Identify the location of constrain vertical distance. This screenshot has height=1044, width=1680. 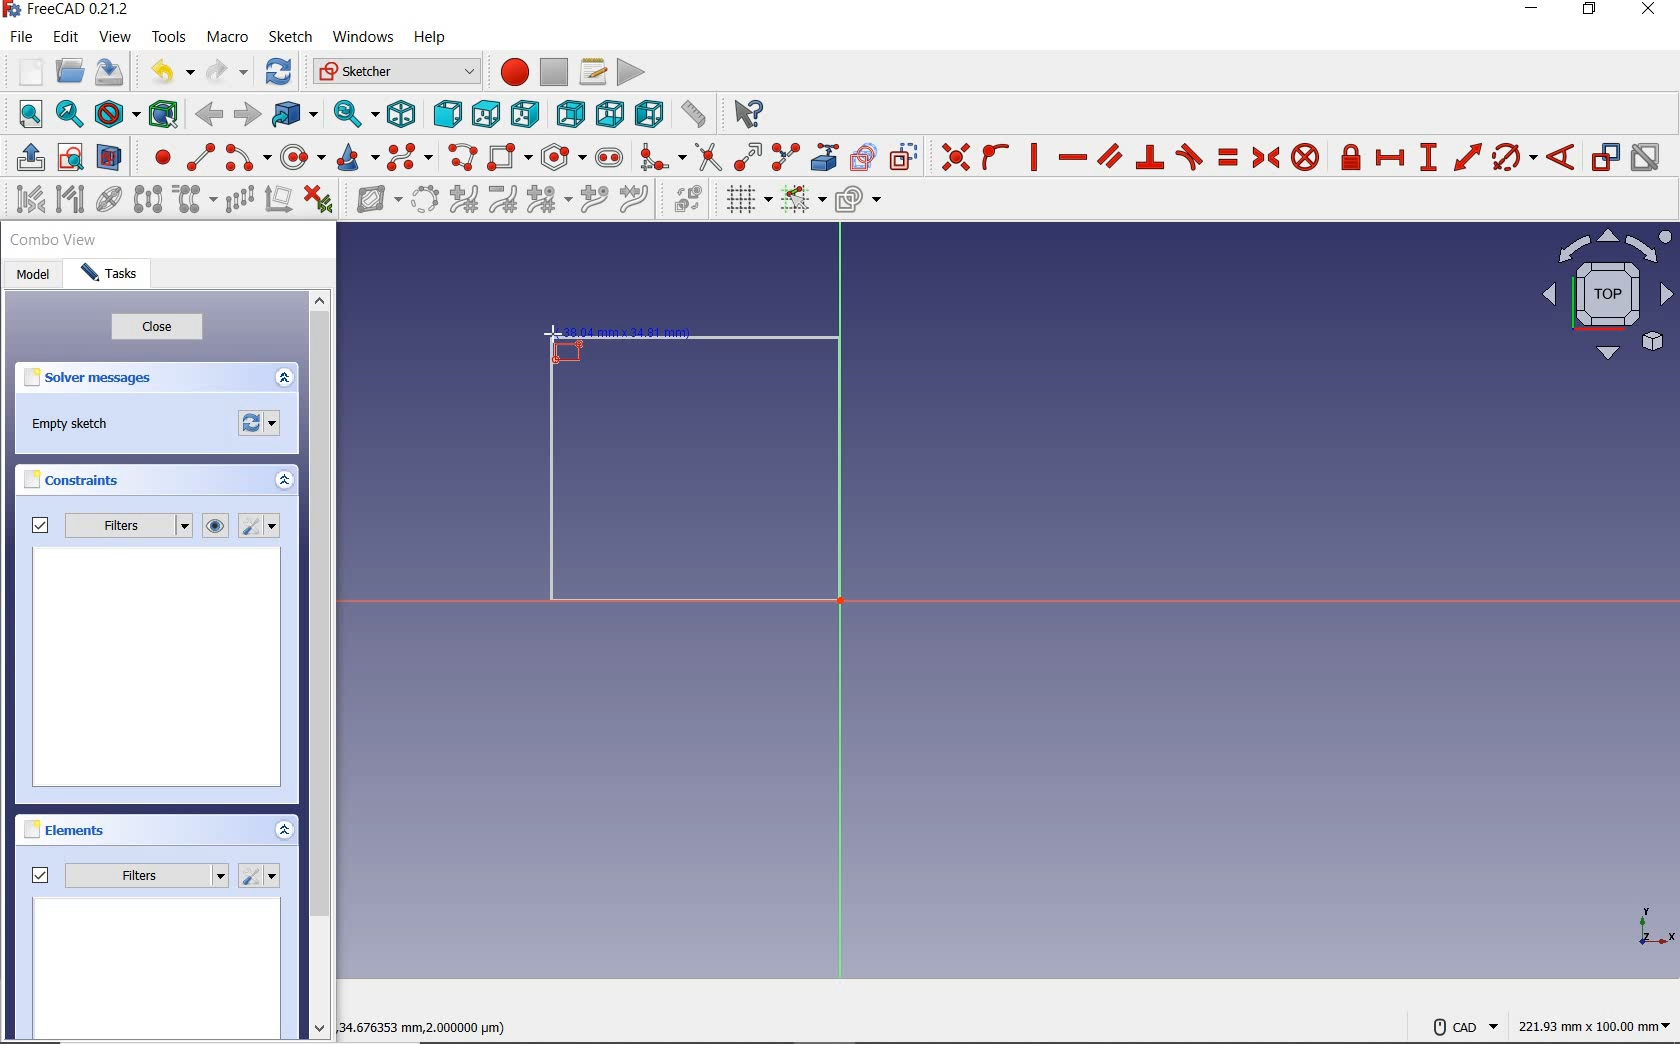
(1429, 157).